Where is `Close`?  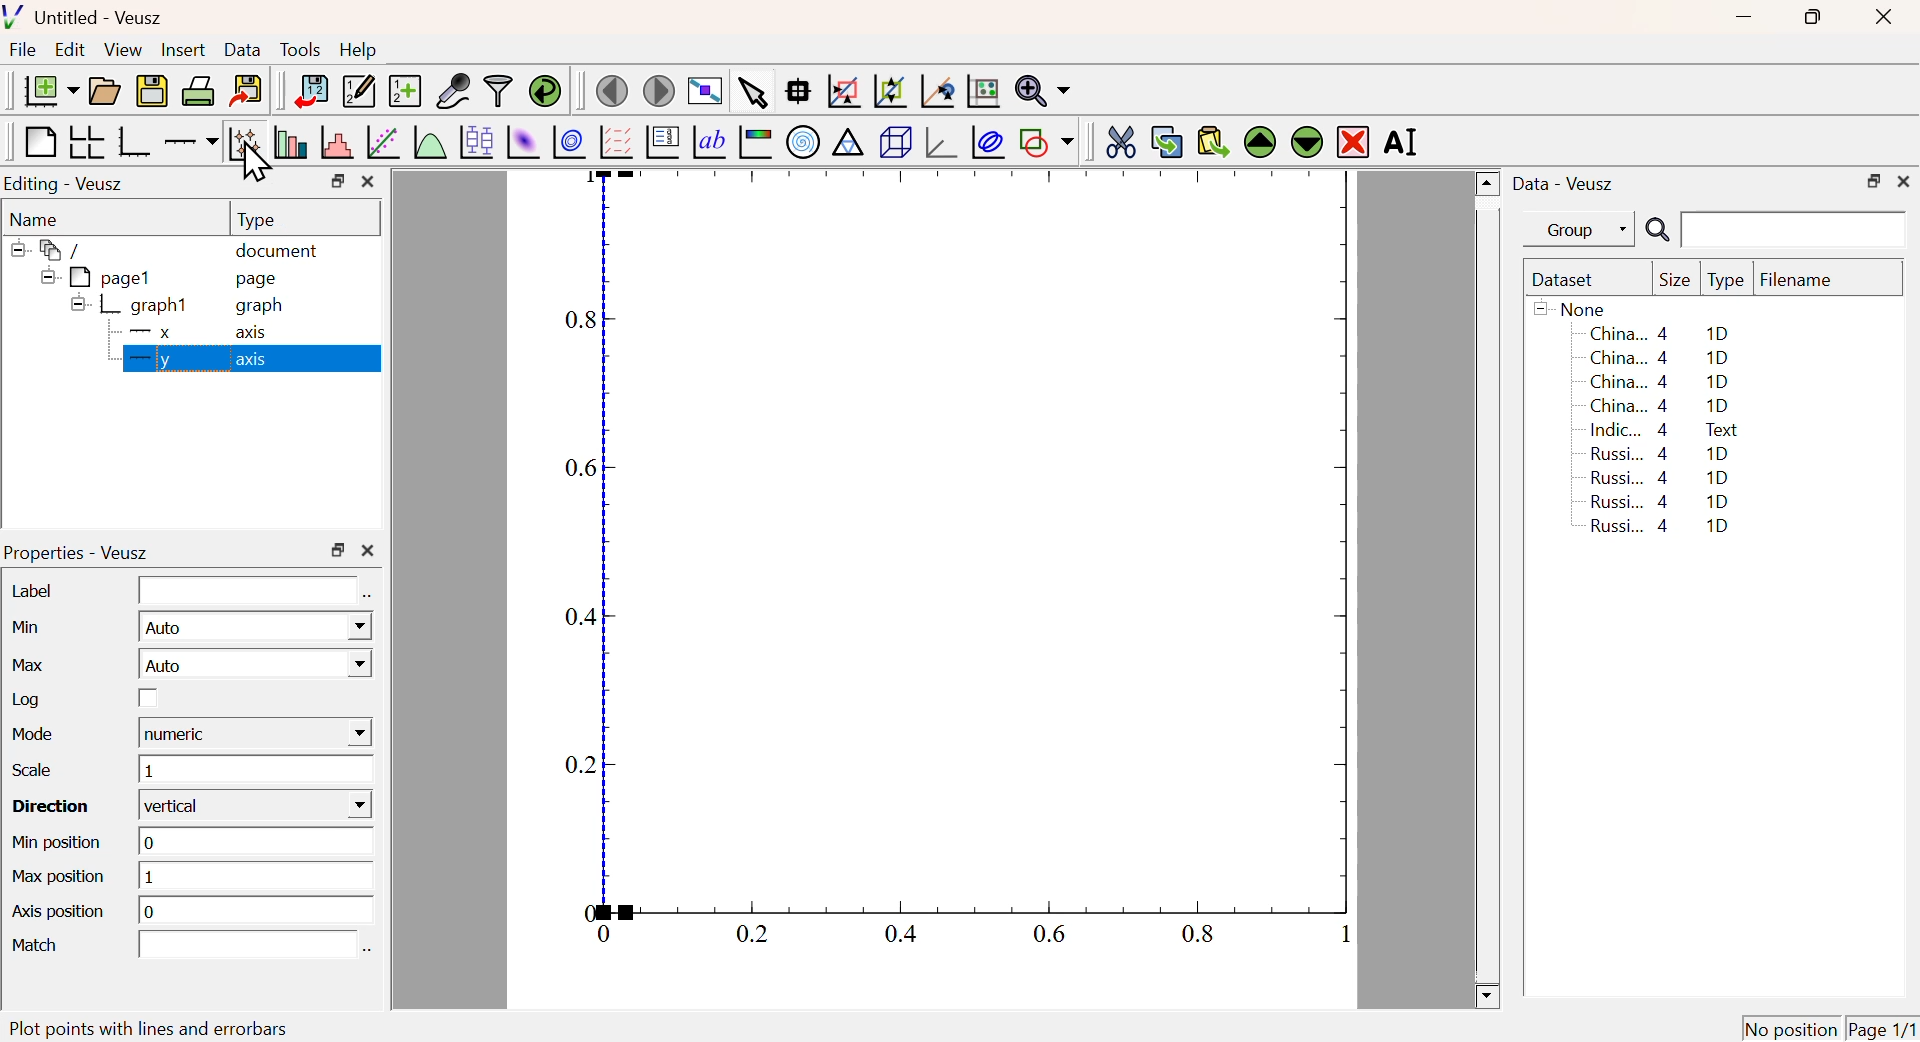
Close is located at coordinates (1880, 19).